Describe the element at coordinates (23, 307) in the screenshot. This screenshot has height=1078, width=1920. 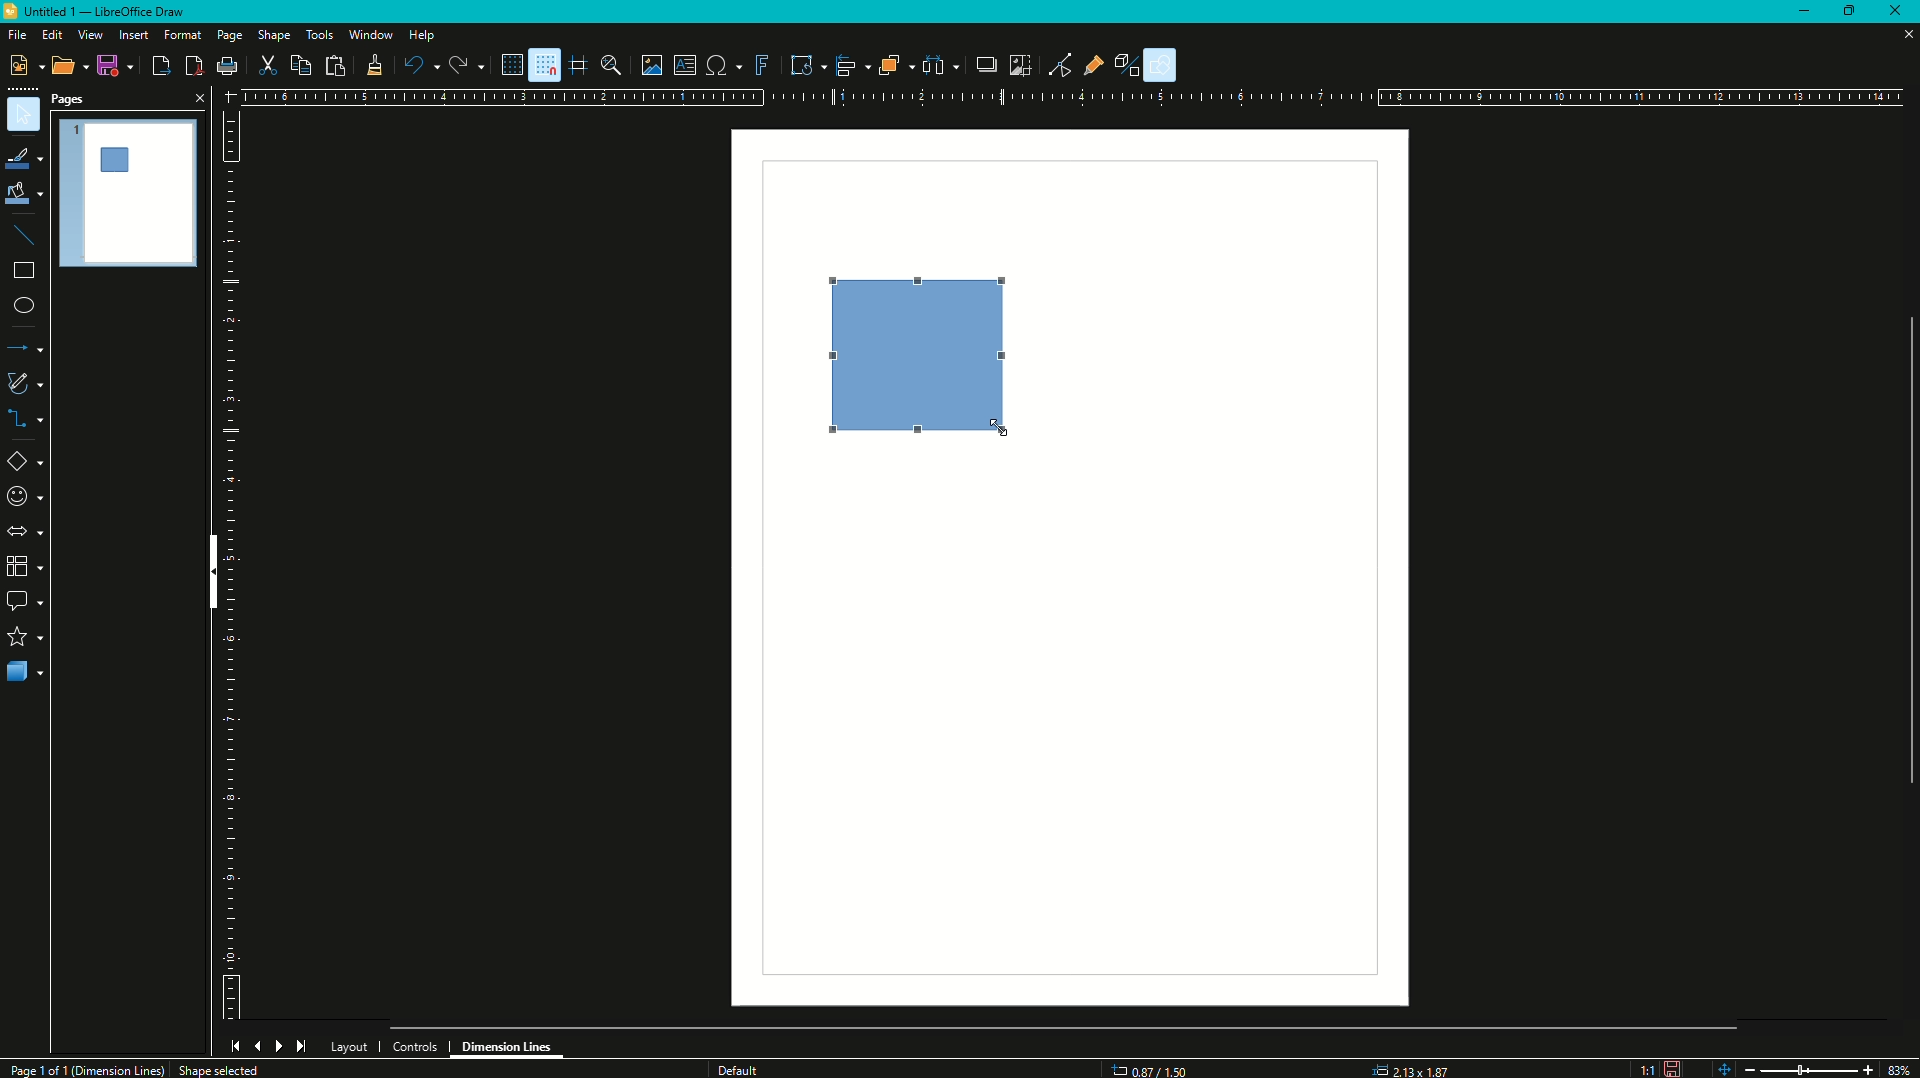
I see `Ellipses` at that location.